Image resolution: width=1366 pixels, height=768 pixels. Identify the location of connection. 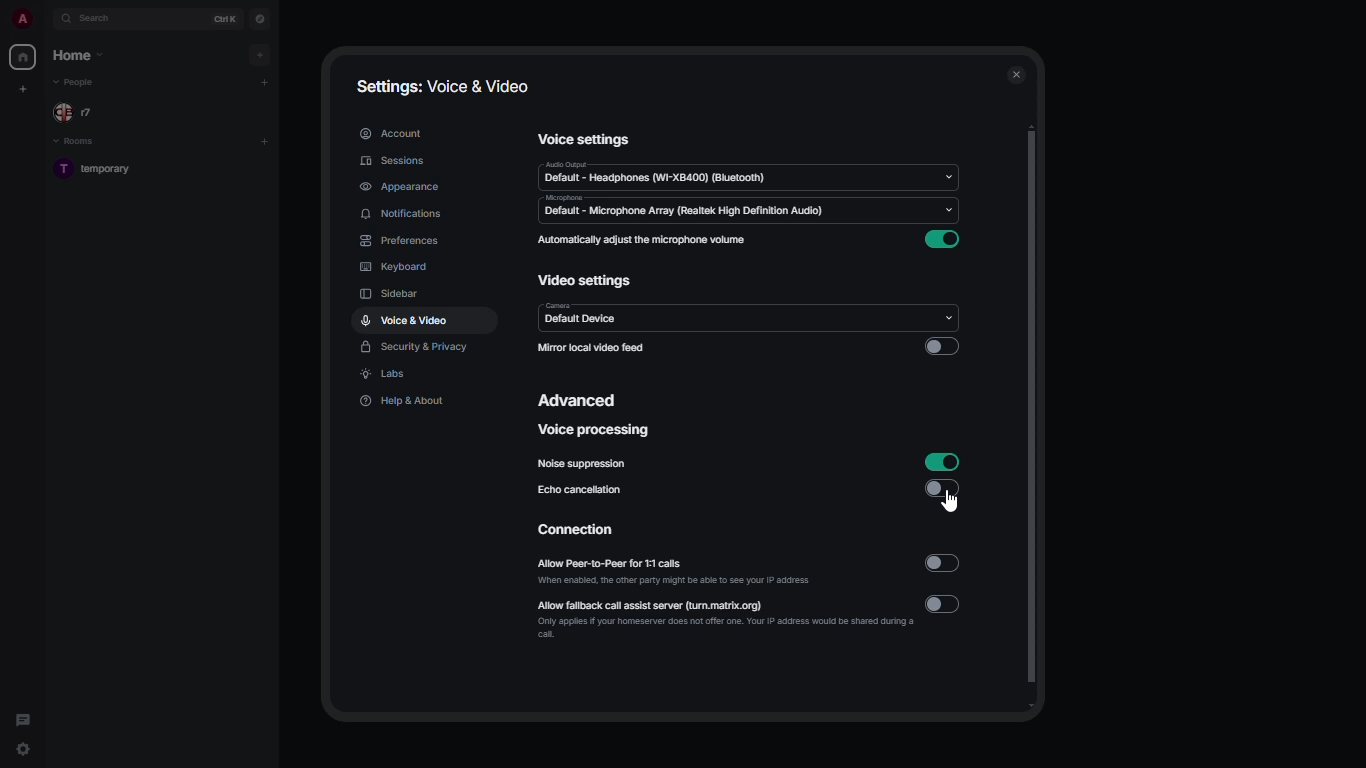
(579, 530).